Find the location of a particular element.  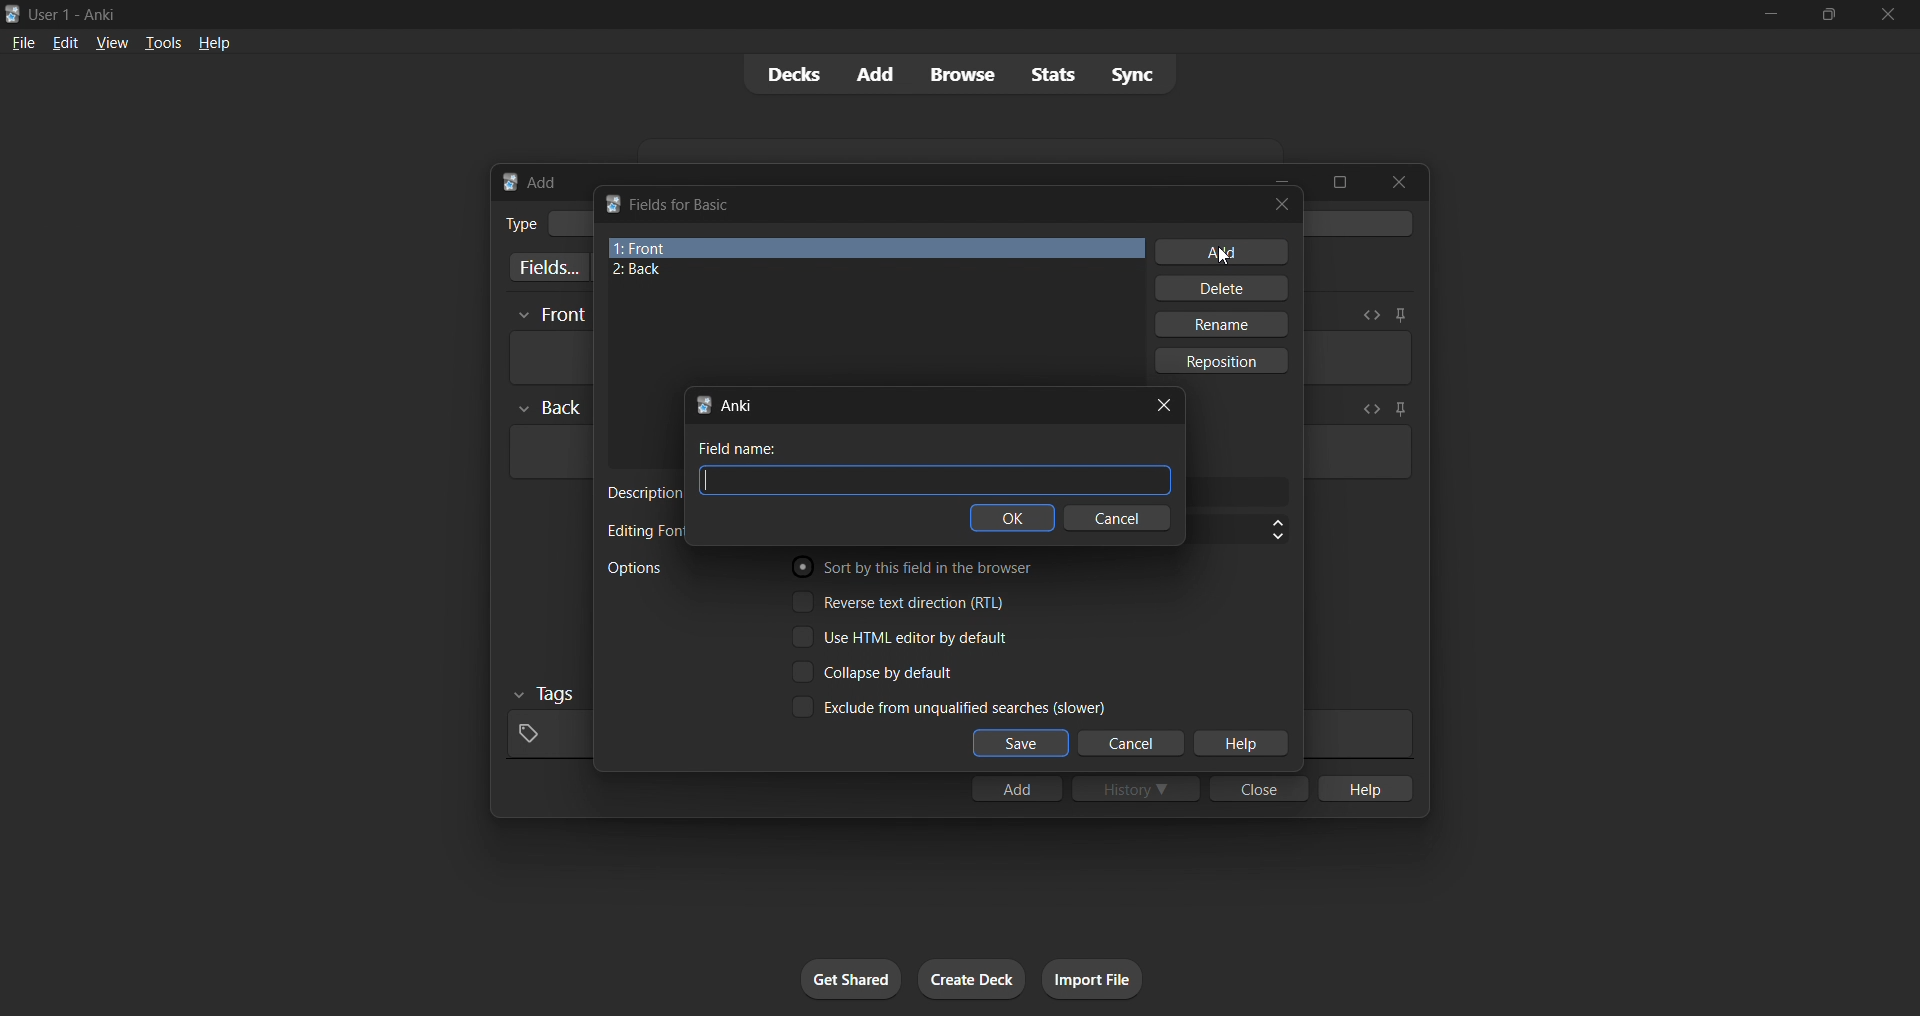

close is located at coordinates (1399, 182).